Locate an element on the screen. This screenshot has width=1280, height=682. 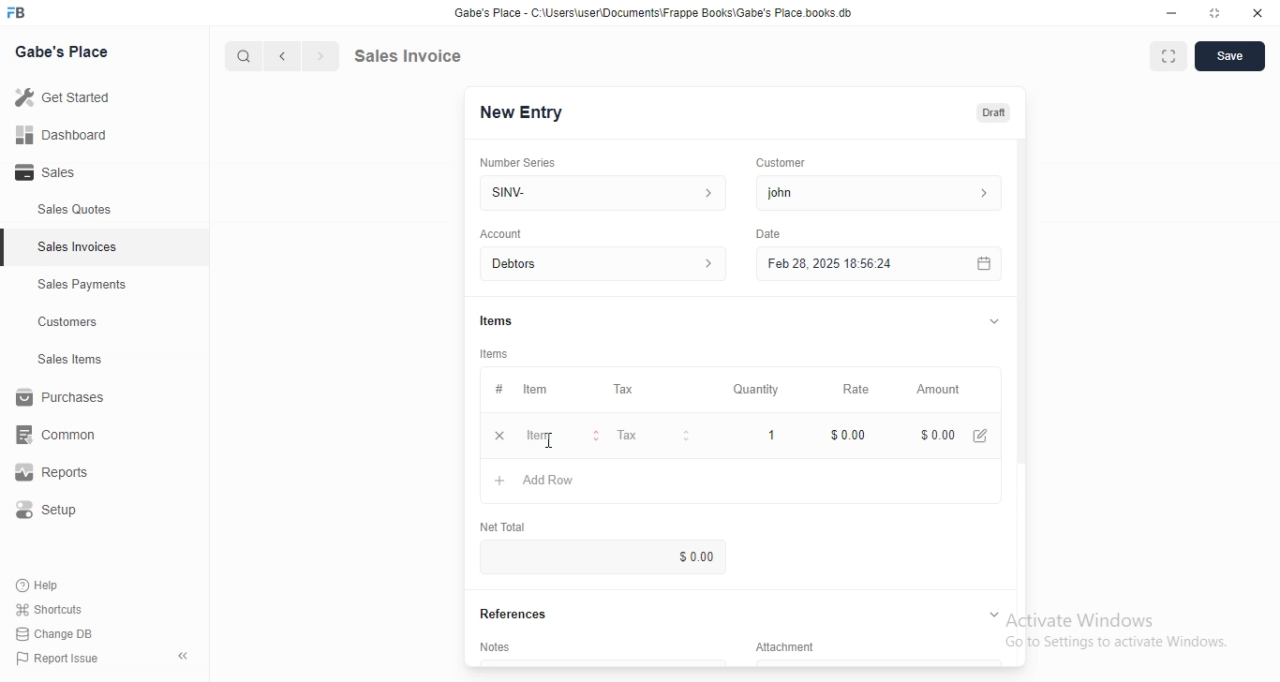
Draft is located at coordinates (995, 113).